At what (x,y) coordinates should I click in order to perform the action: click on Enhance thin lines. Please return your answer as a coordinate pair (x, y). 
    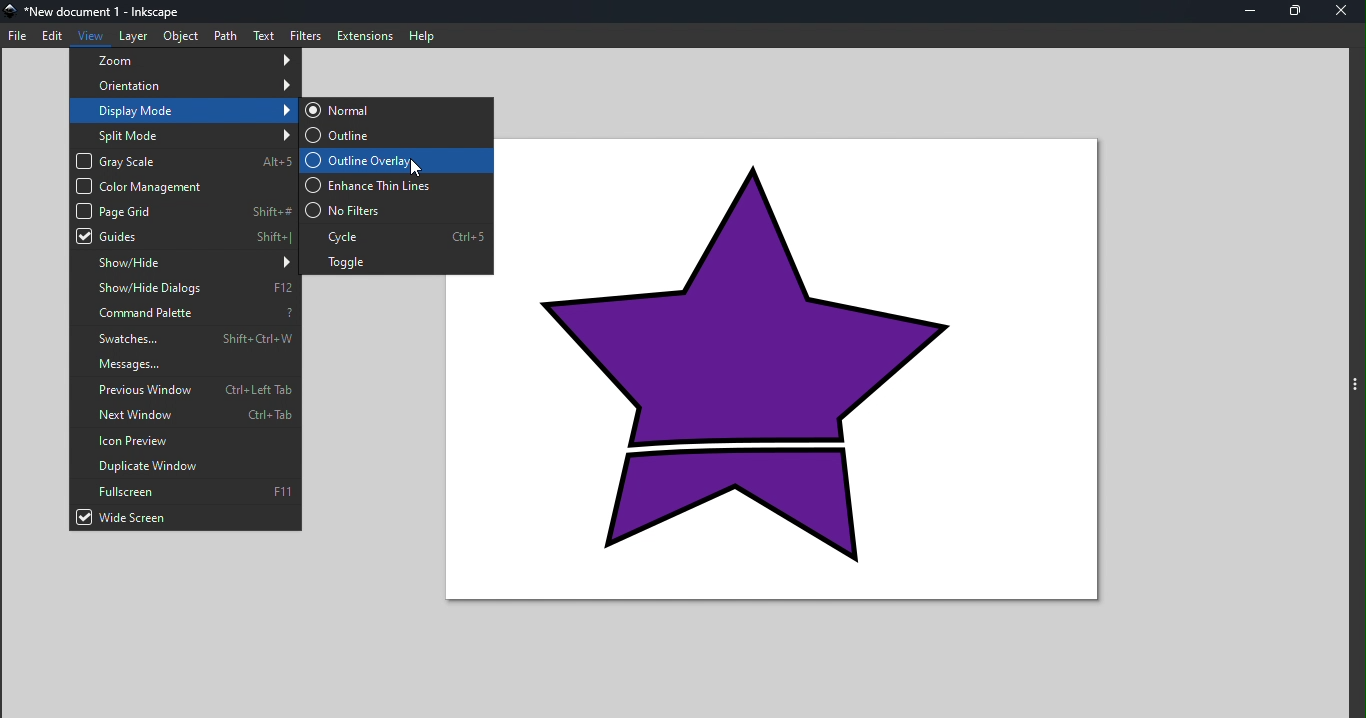
    Looking at the image, I should click on (396, 184).